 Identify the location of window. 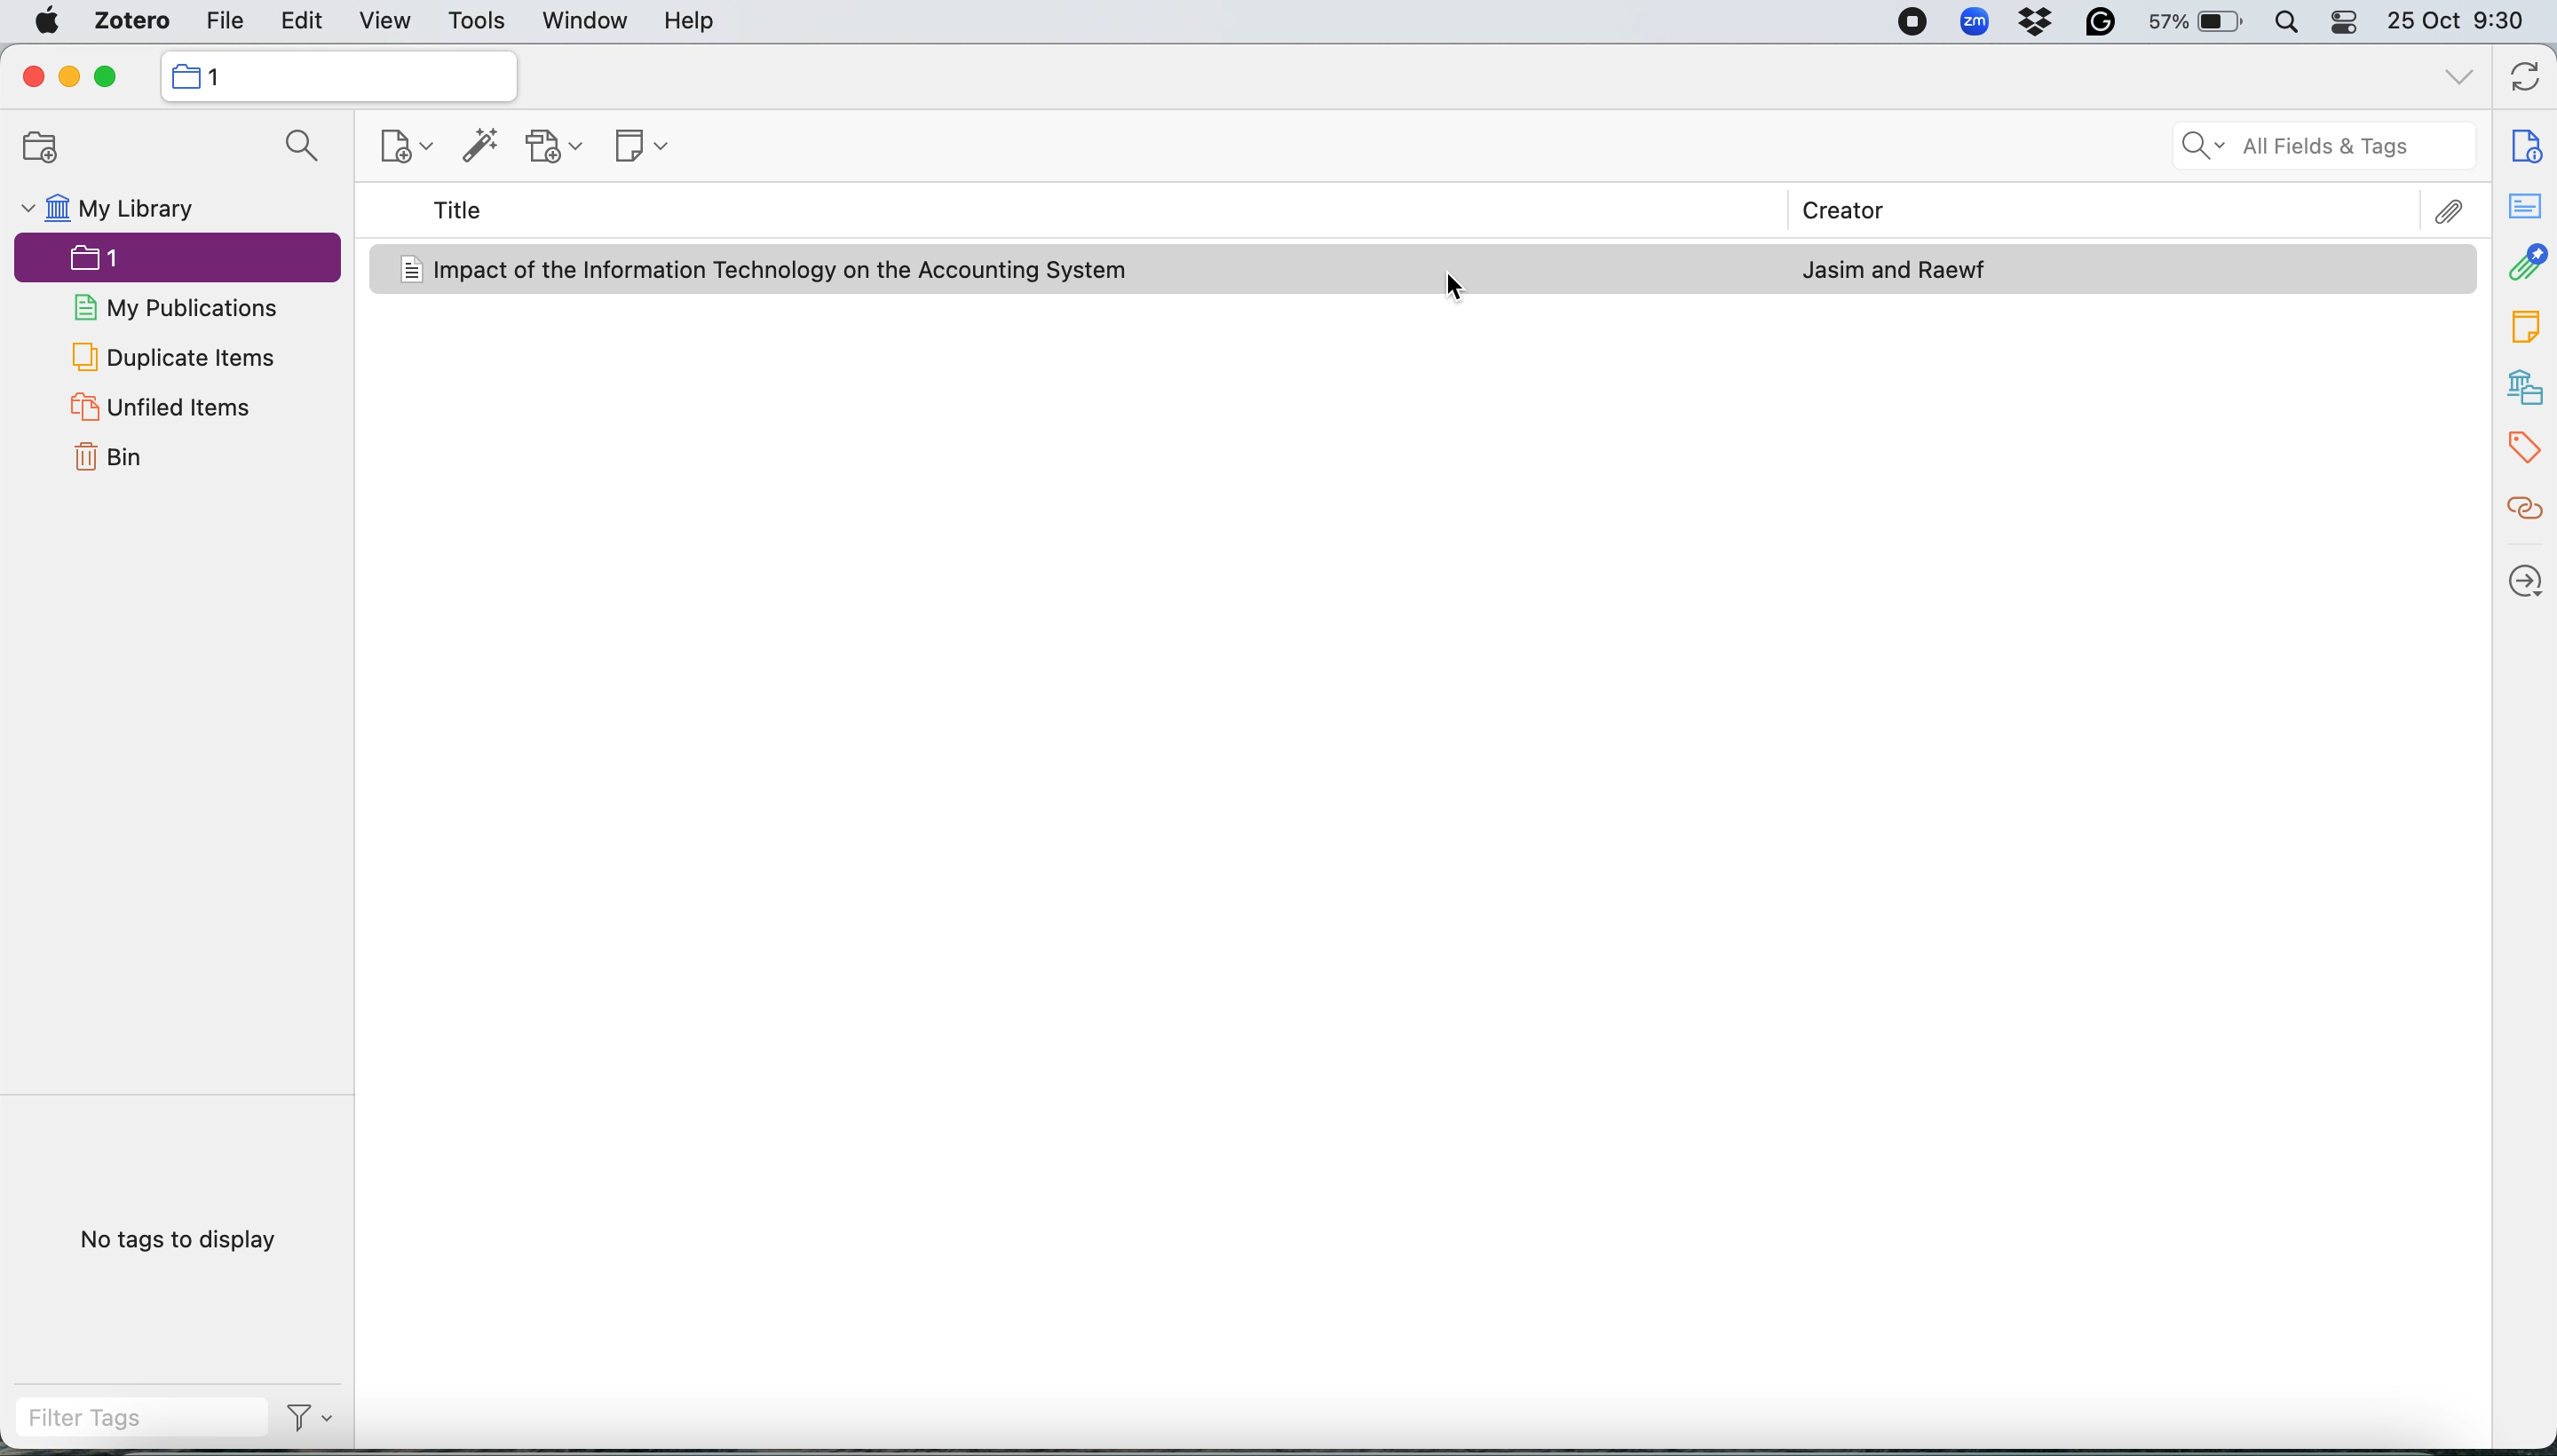
(585, 21).